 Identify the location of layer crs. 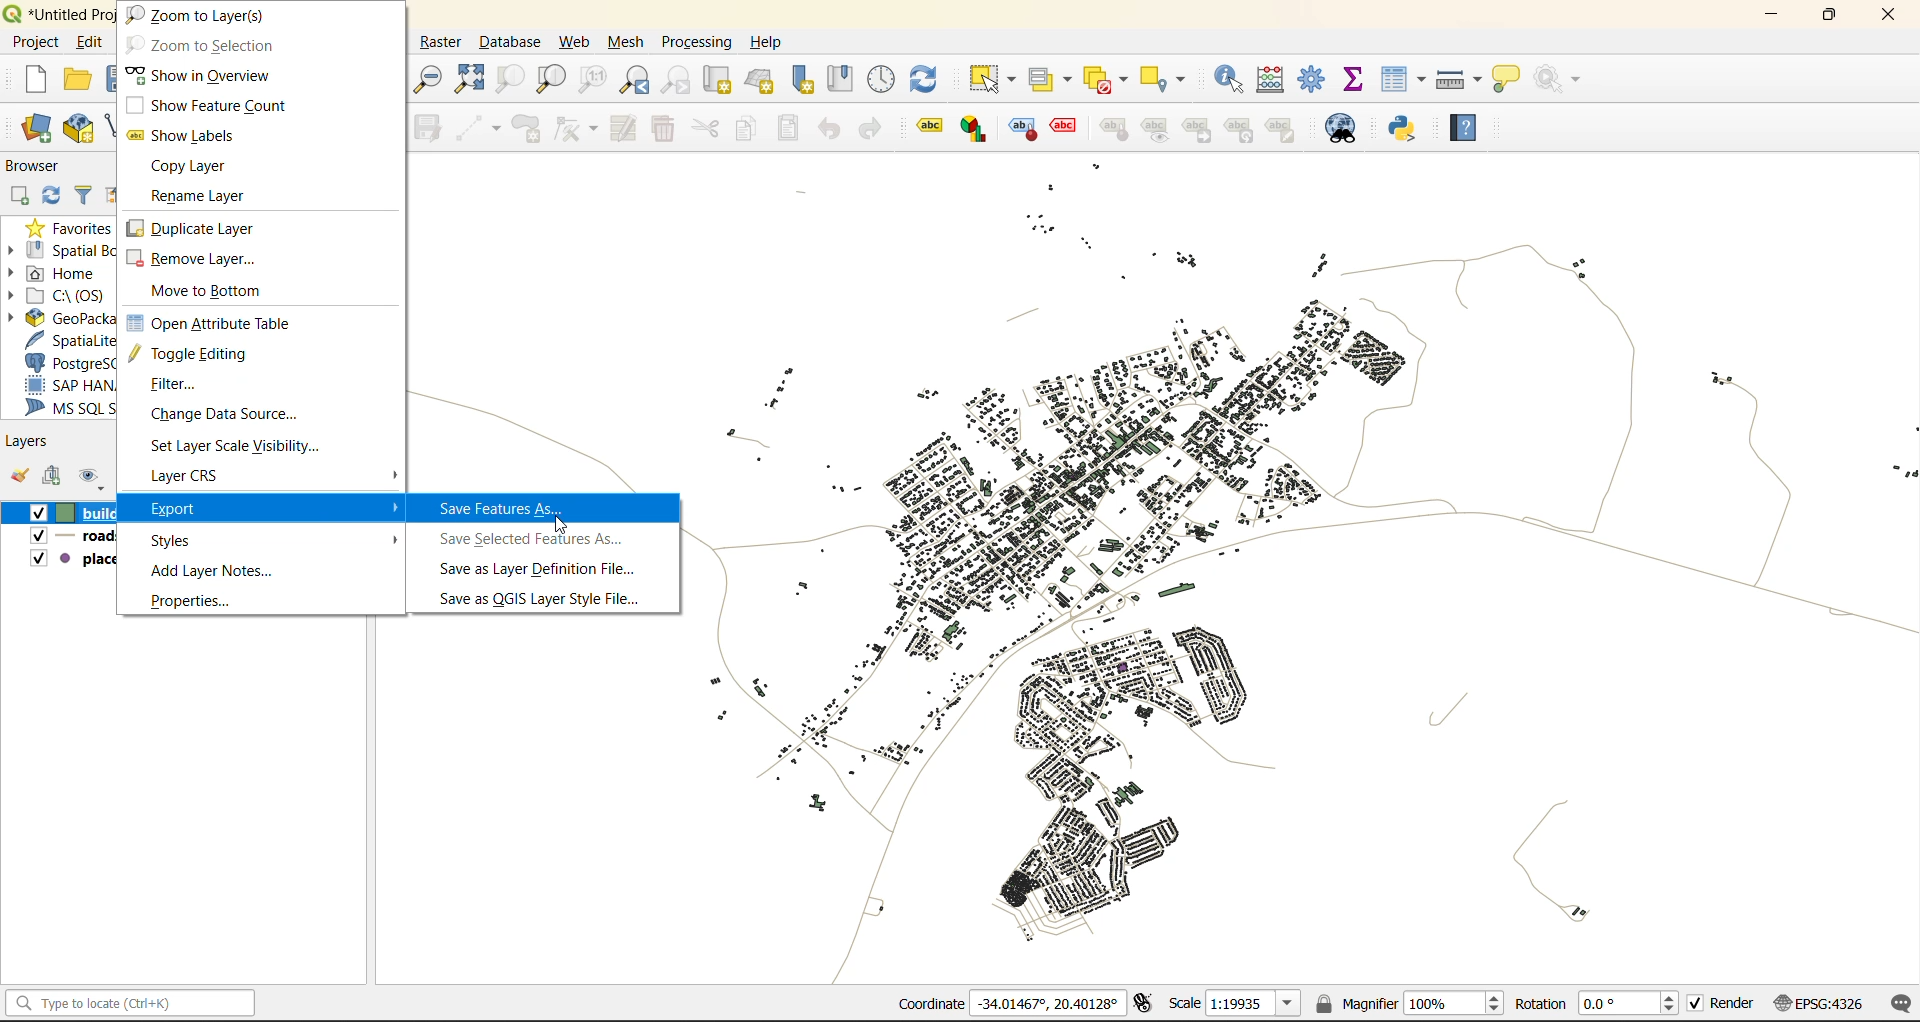
(199, 476).